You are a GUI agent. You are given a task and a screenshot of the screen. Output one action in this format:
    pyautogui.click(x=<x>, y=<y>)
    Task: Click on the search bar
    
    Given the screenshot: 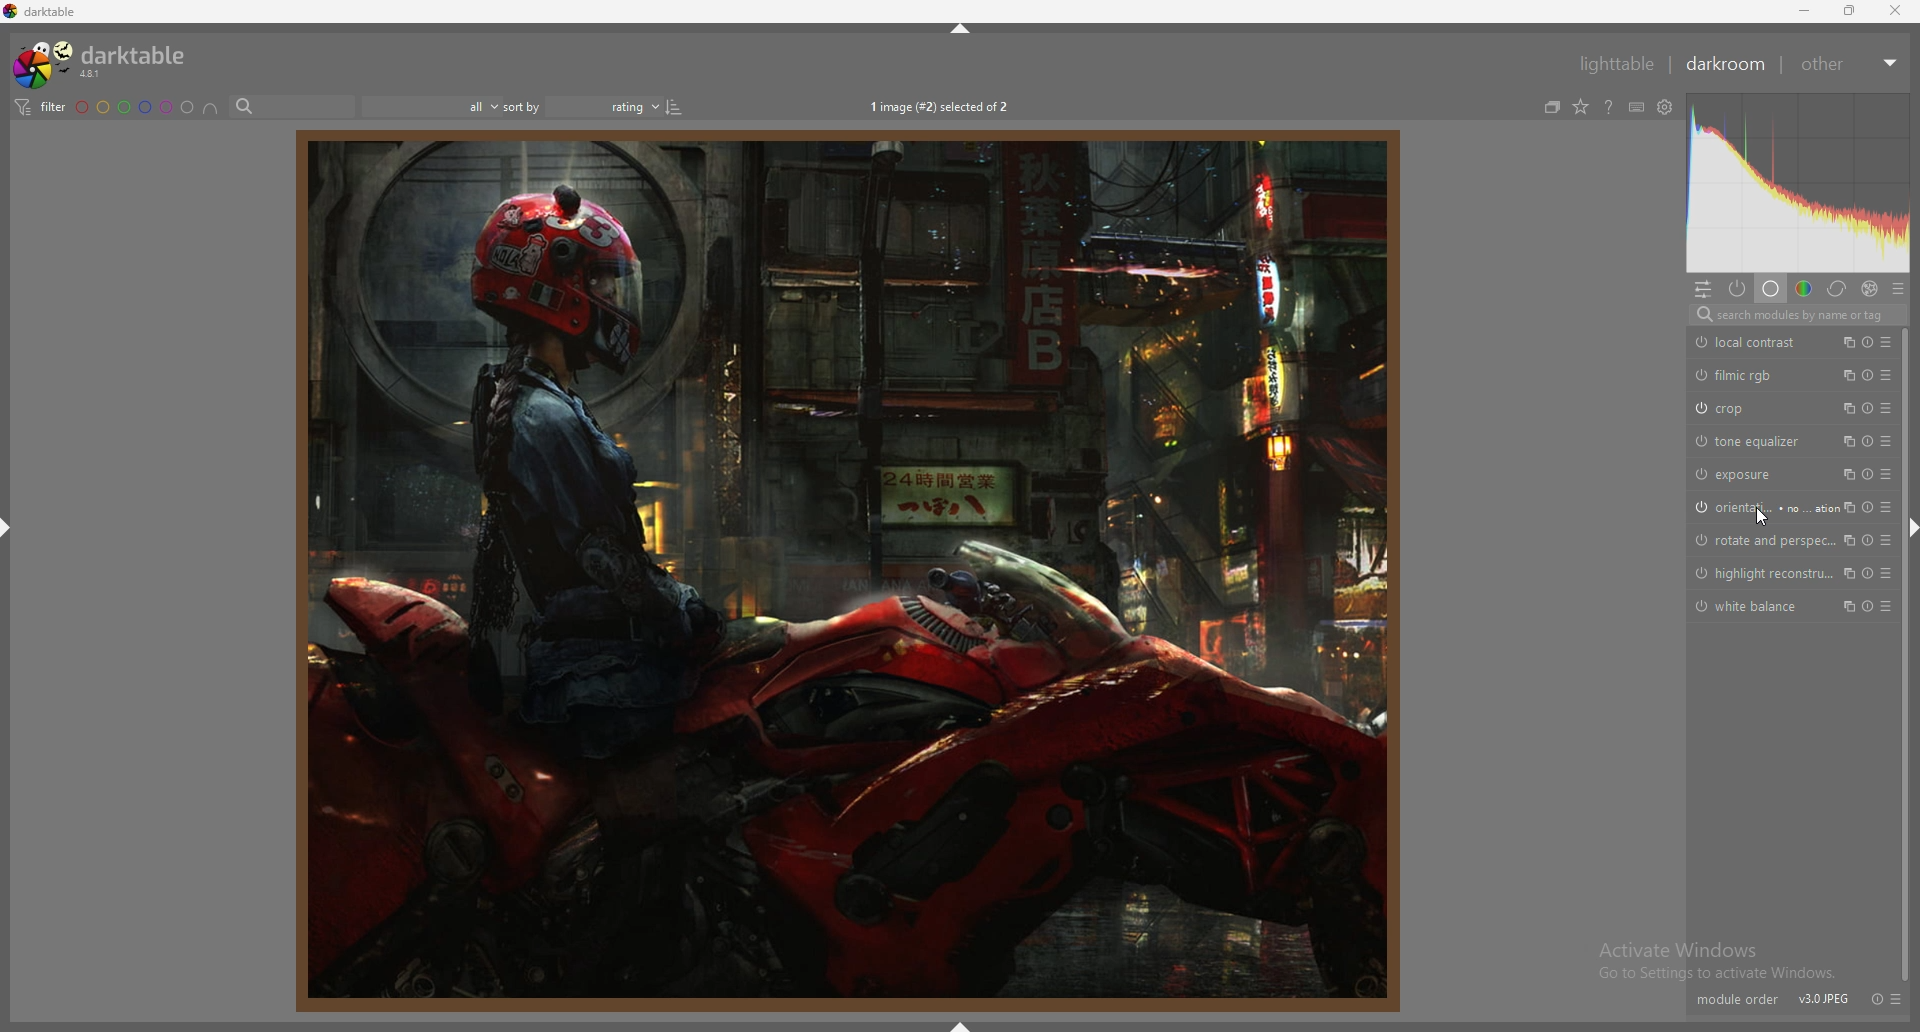 What is the action you would take?
    pyautogui.click(x=296, y=106)
    